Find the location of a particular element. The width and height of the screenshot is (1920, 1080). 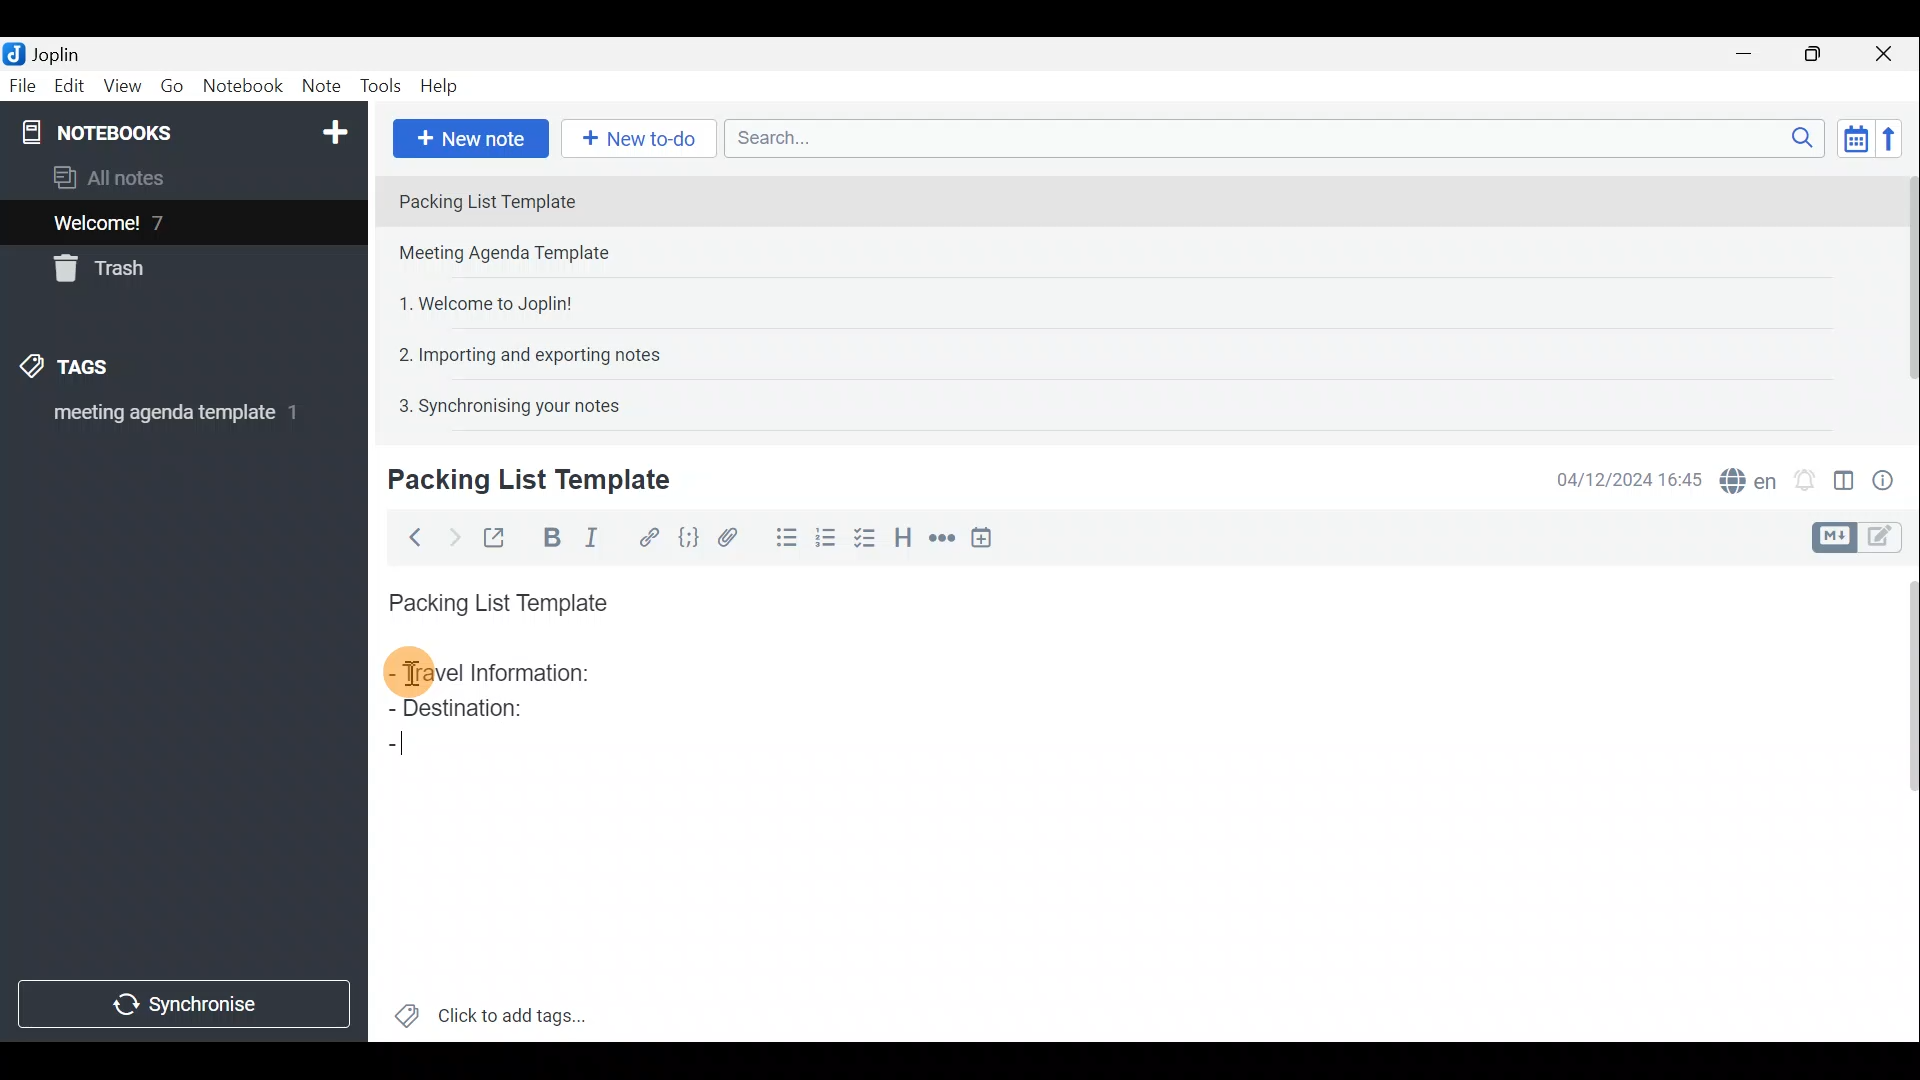

New note is located at coordinates (469, 136).